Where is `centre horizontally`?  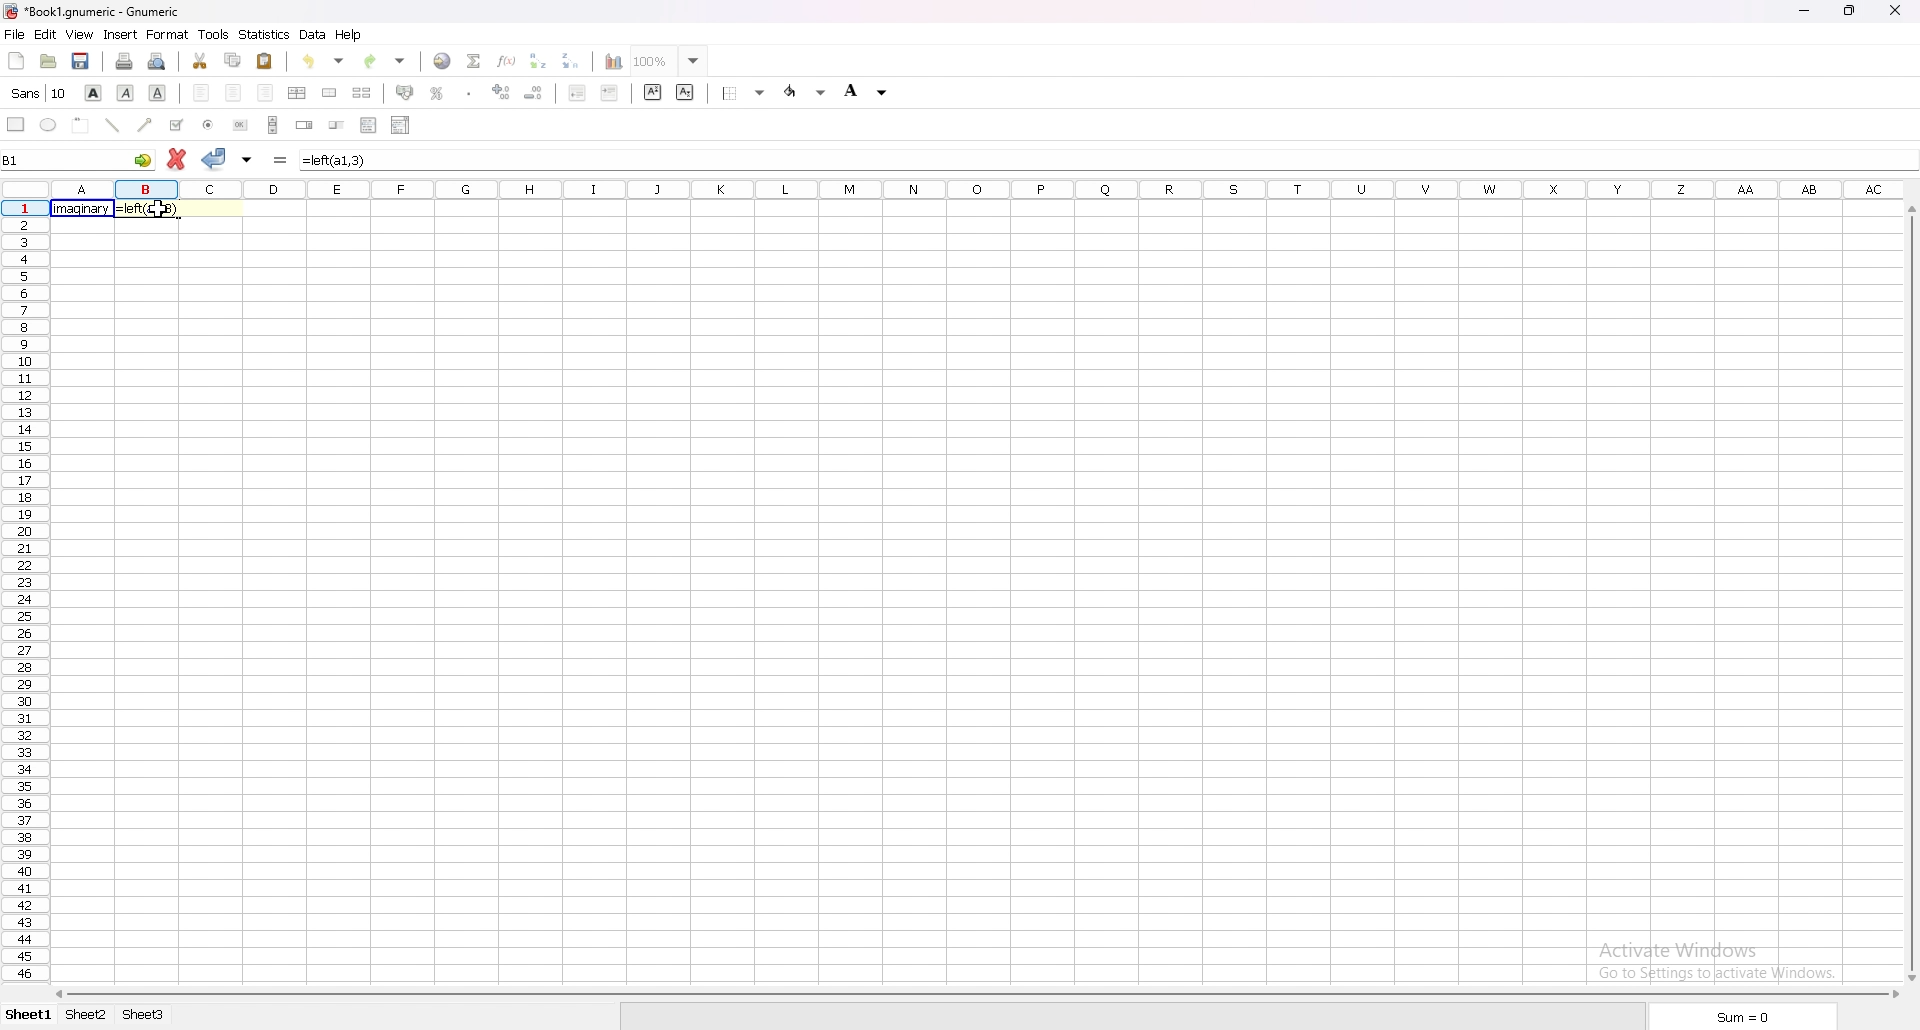 centre horizontally is located at coordinates (298, 93).